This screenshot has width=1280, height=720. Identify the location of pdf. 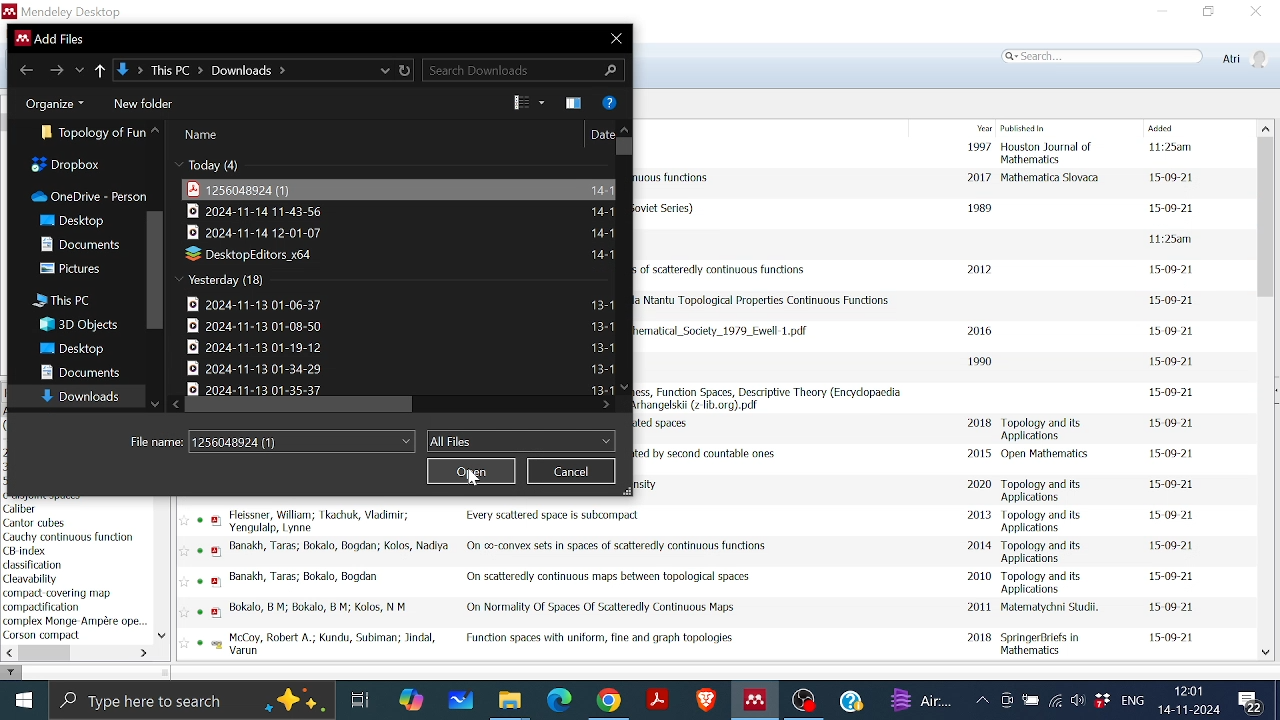
(220, 521).